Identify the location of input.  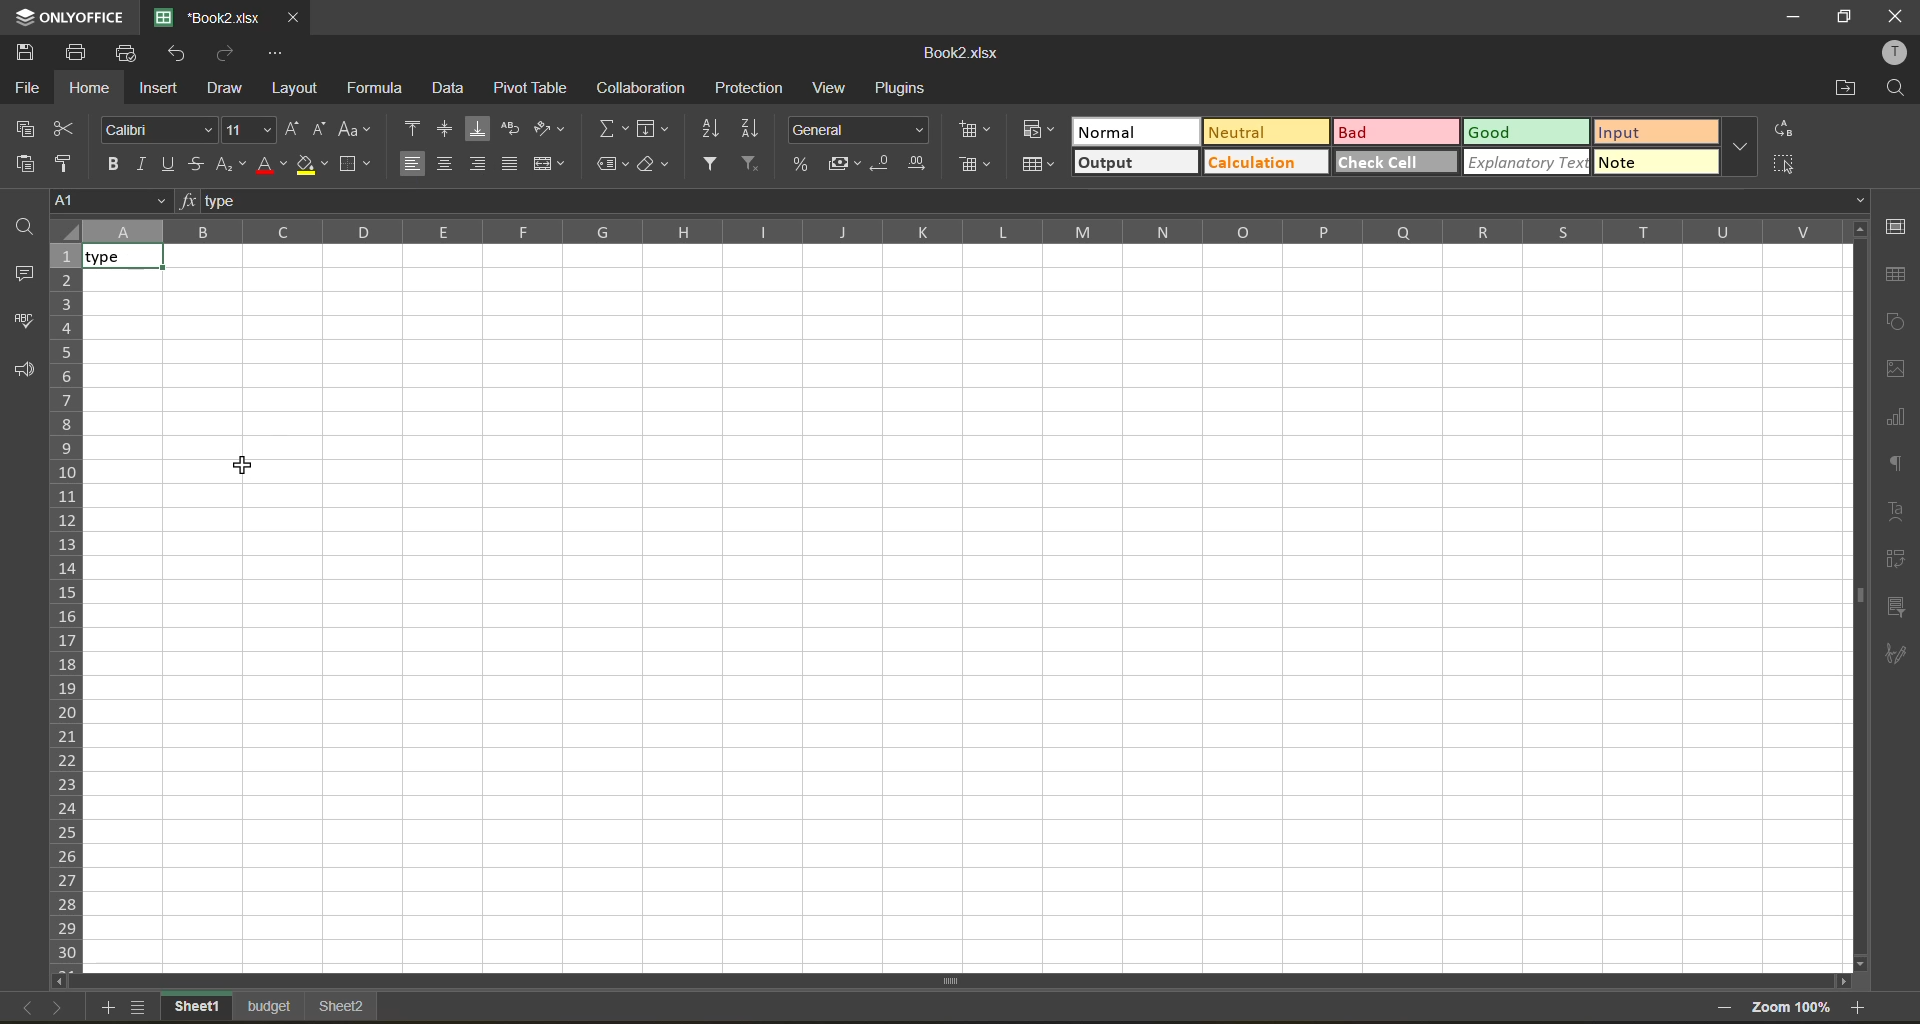
(1662, 134).